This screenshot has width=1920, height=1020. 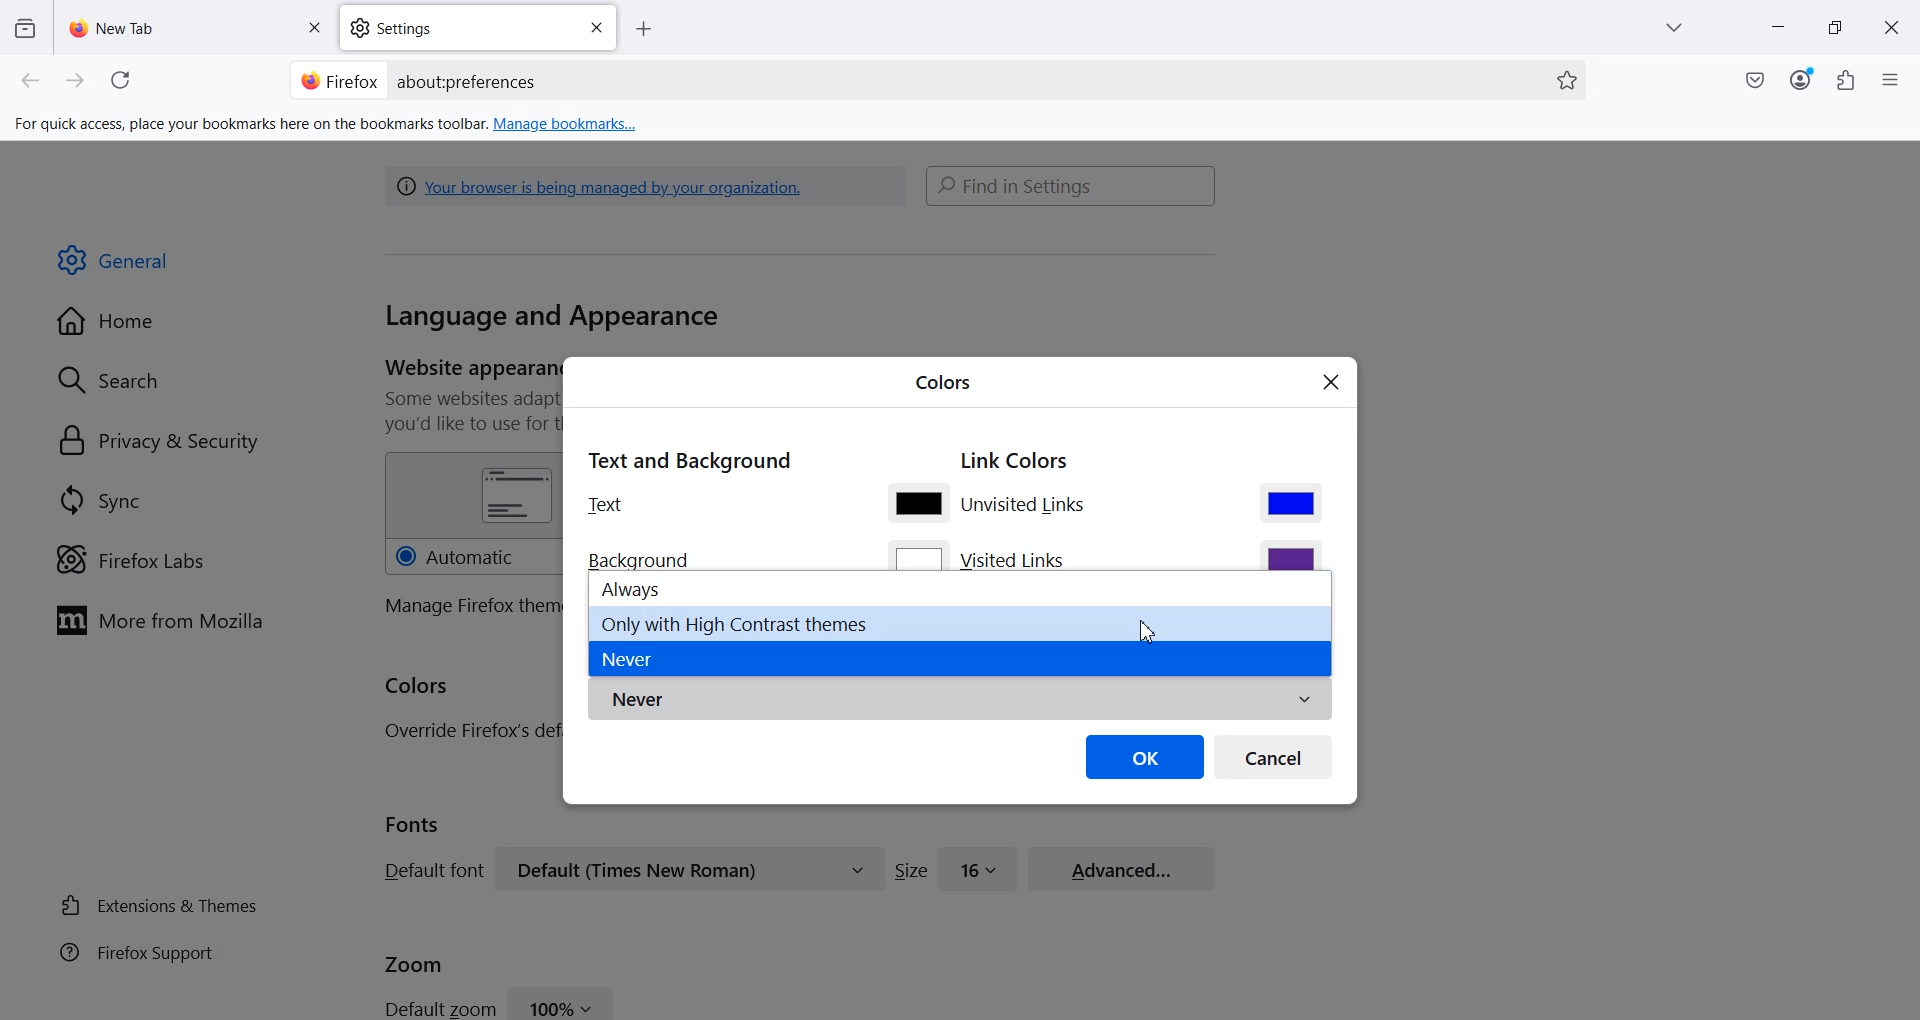 I want to click on Minimize, so click(x=1776, y=29).